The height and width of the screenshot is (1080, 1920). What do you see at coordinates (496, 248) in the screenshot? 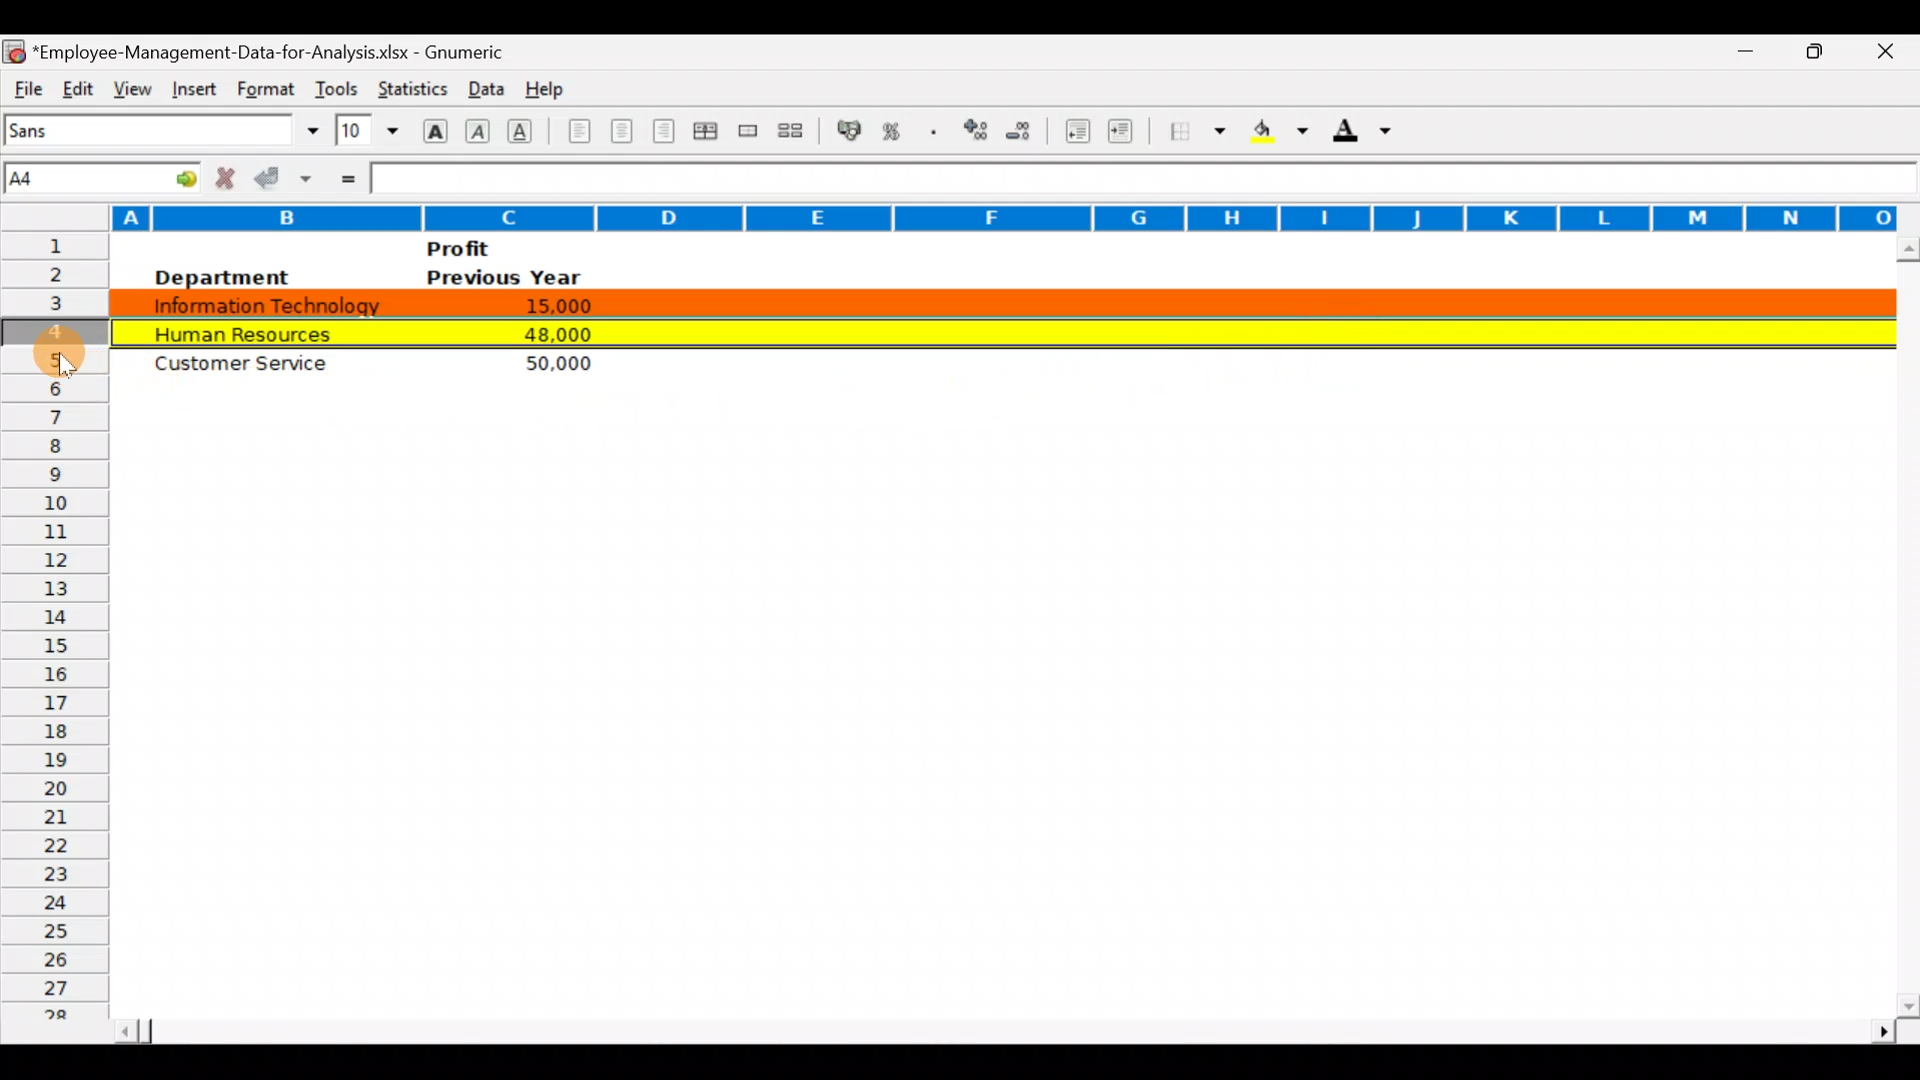
I see `Profit` at bounding box center [496, 248].